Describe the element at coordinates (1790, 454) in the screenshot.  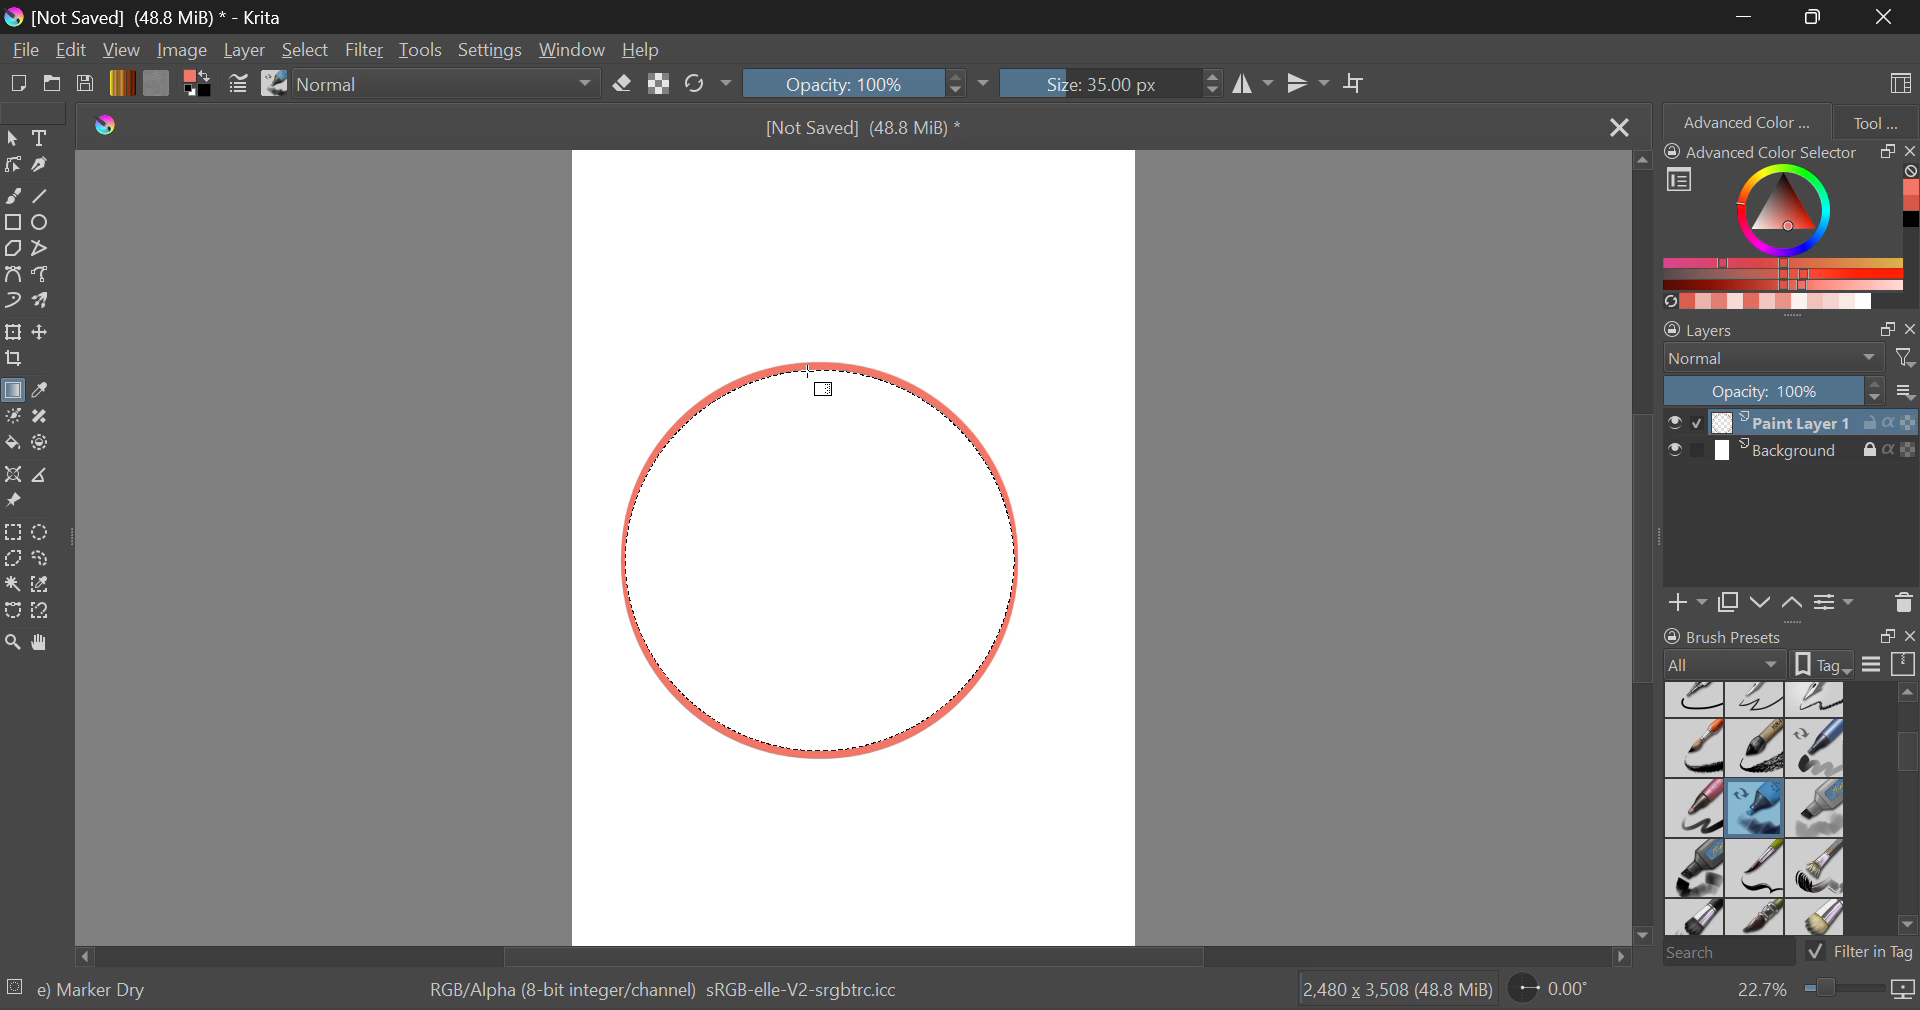
I see `Background Layer` at that location.